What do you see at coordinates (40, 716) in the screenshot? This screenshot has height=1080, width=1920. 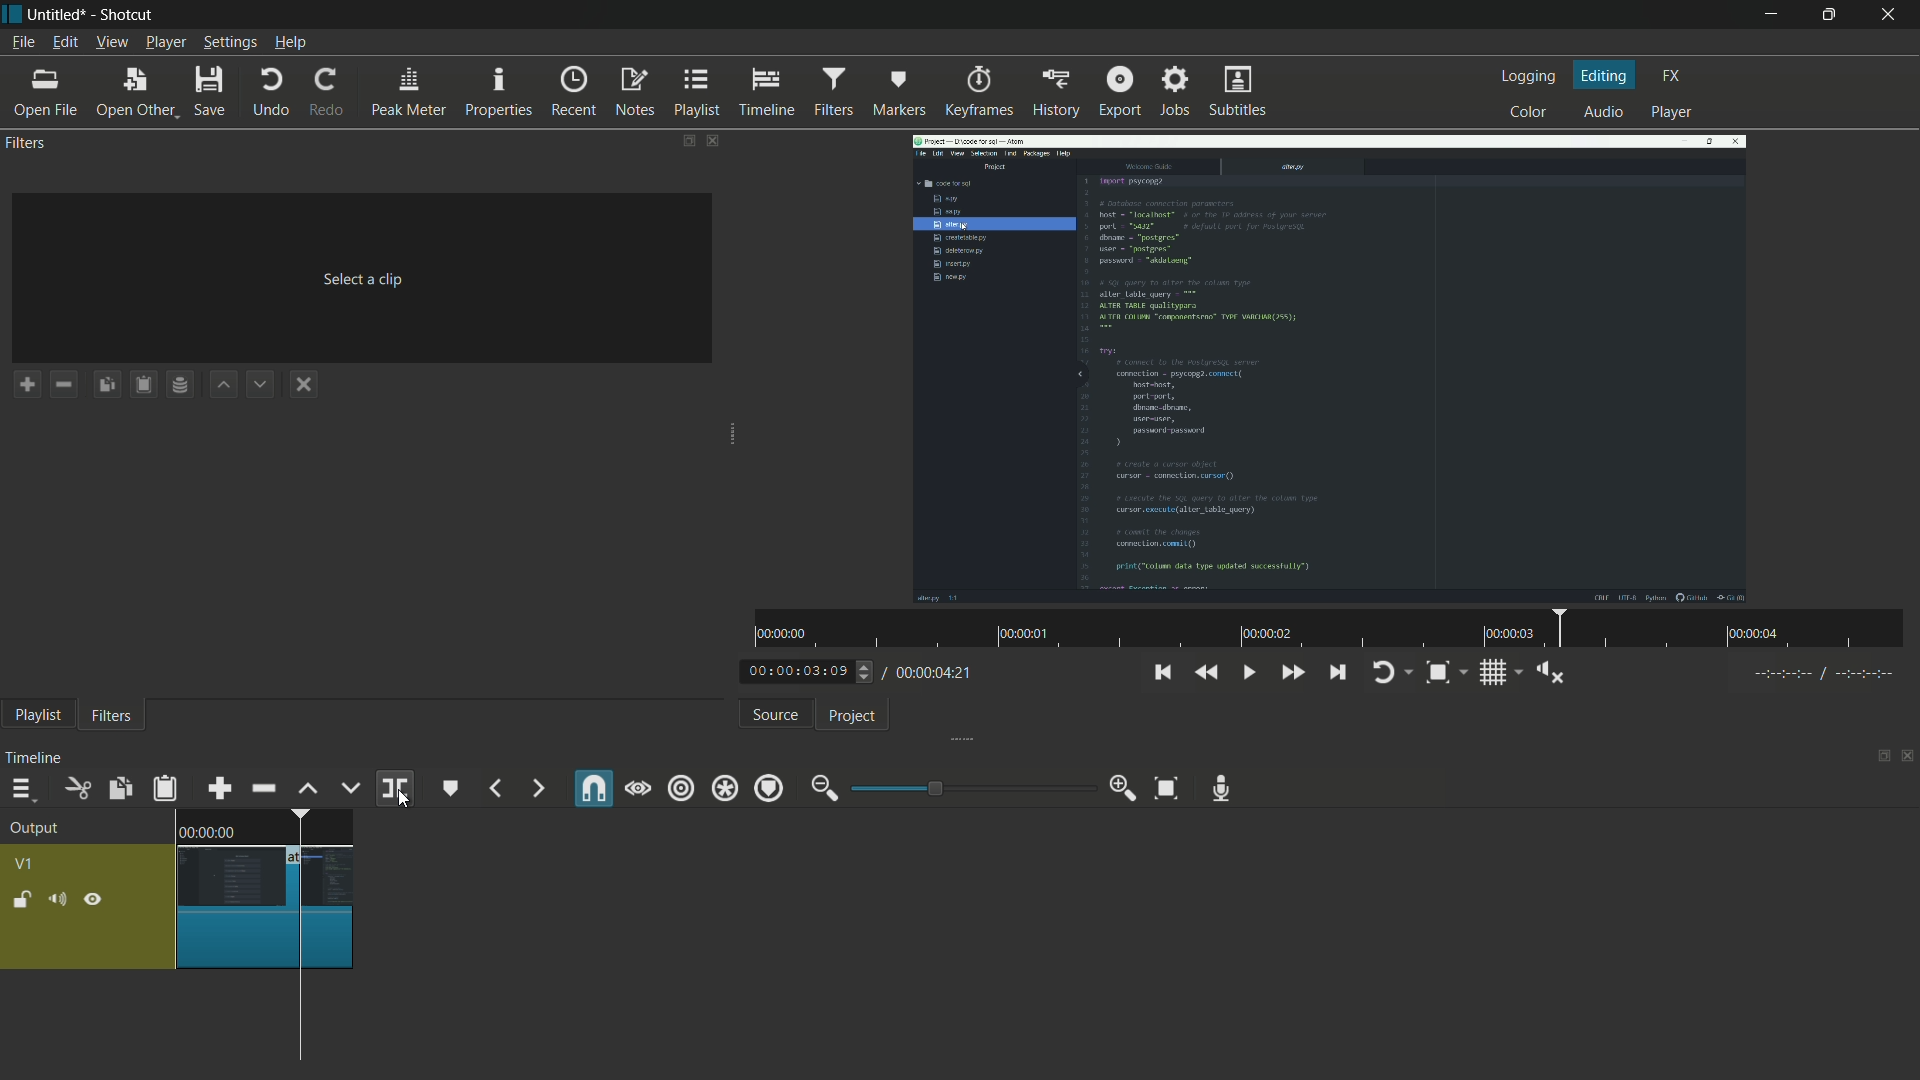 I see `playlist` at bounding box center [40, 716].